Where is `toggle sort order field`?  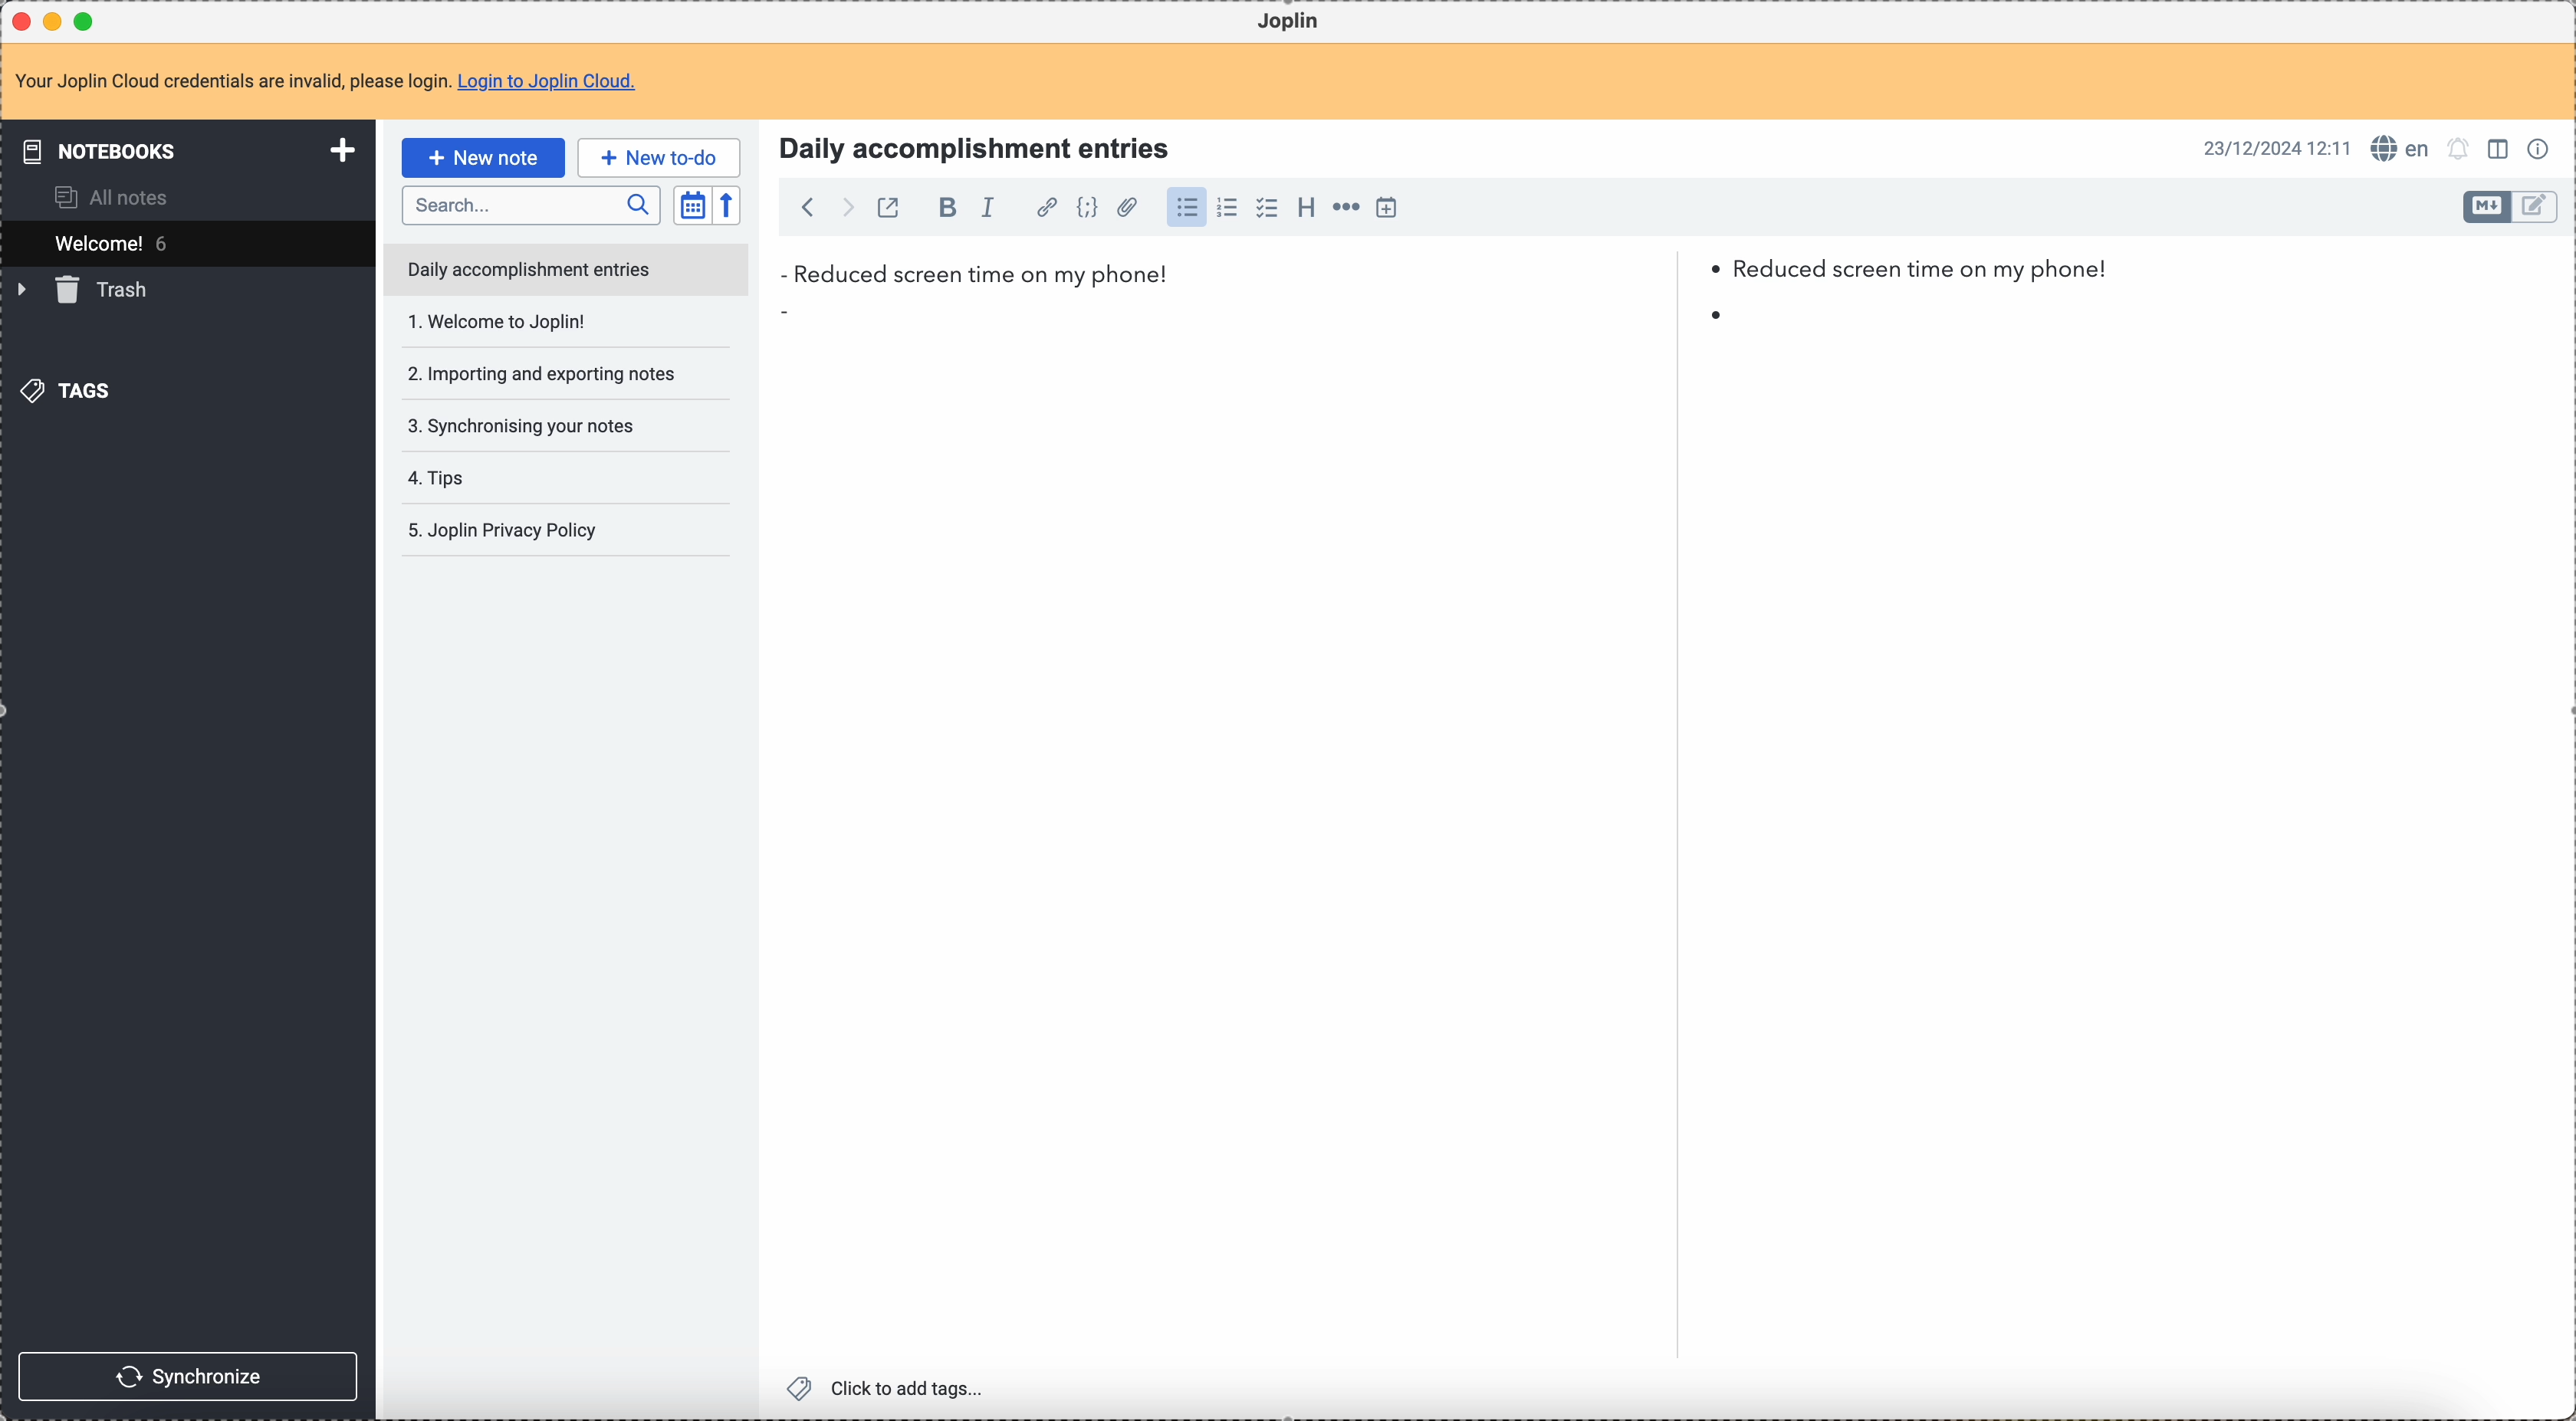
toggle sort order field is located at coordinates (692, 204).